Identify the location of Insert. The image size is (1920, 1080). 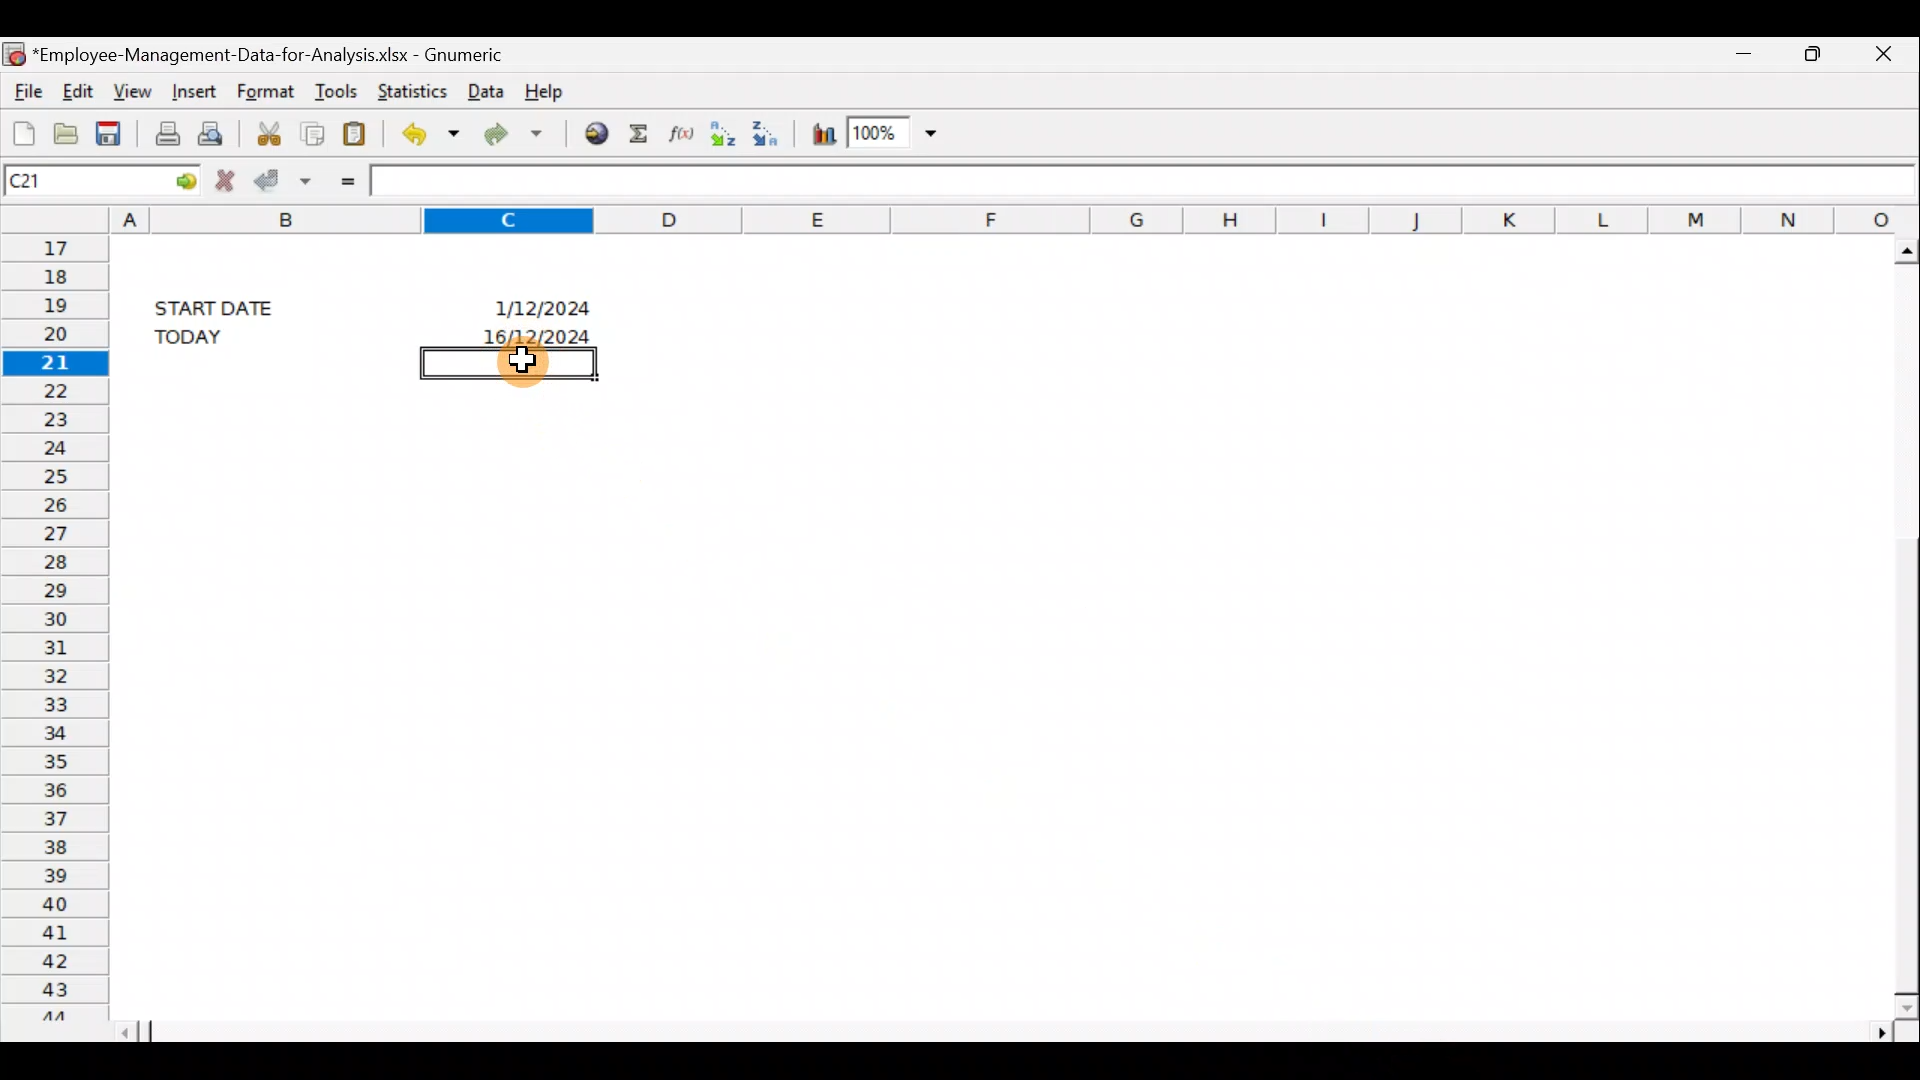
(193, 92).